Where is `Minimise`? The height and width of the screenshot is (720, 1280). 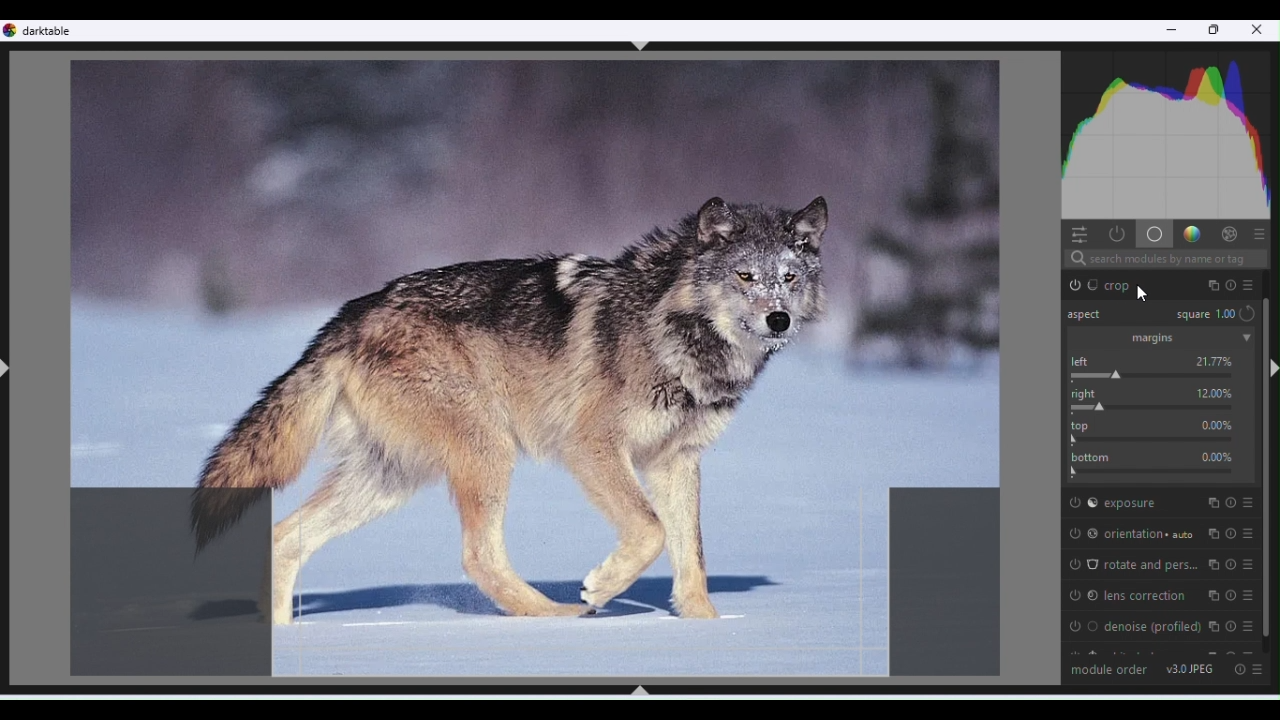
Minimise is located at coordinates (1171, 32).